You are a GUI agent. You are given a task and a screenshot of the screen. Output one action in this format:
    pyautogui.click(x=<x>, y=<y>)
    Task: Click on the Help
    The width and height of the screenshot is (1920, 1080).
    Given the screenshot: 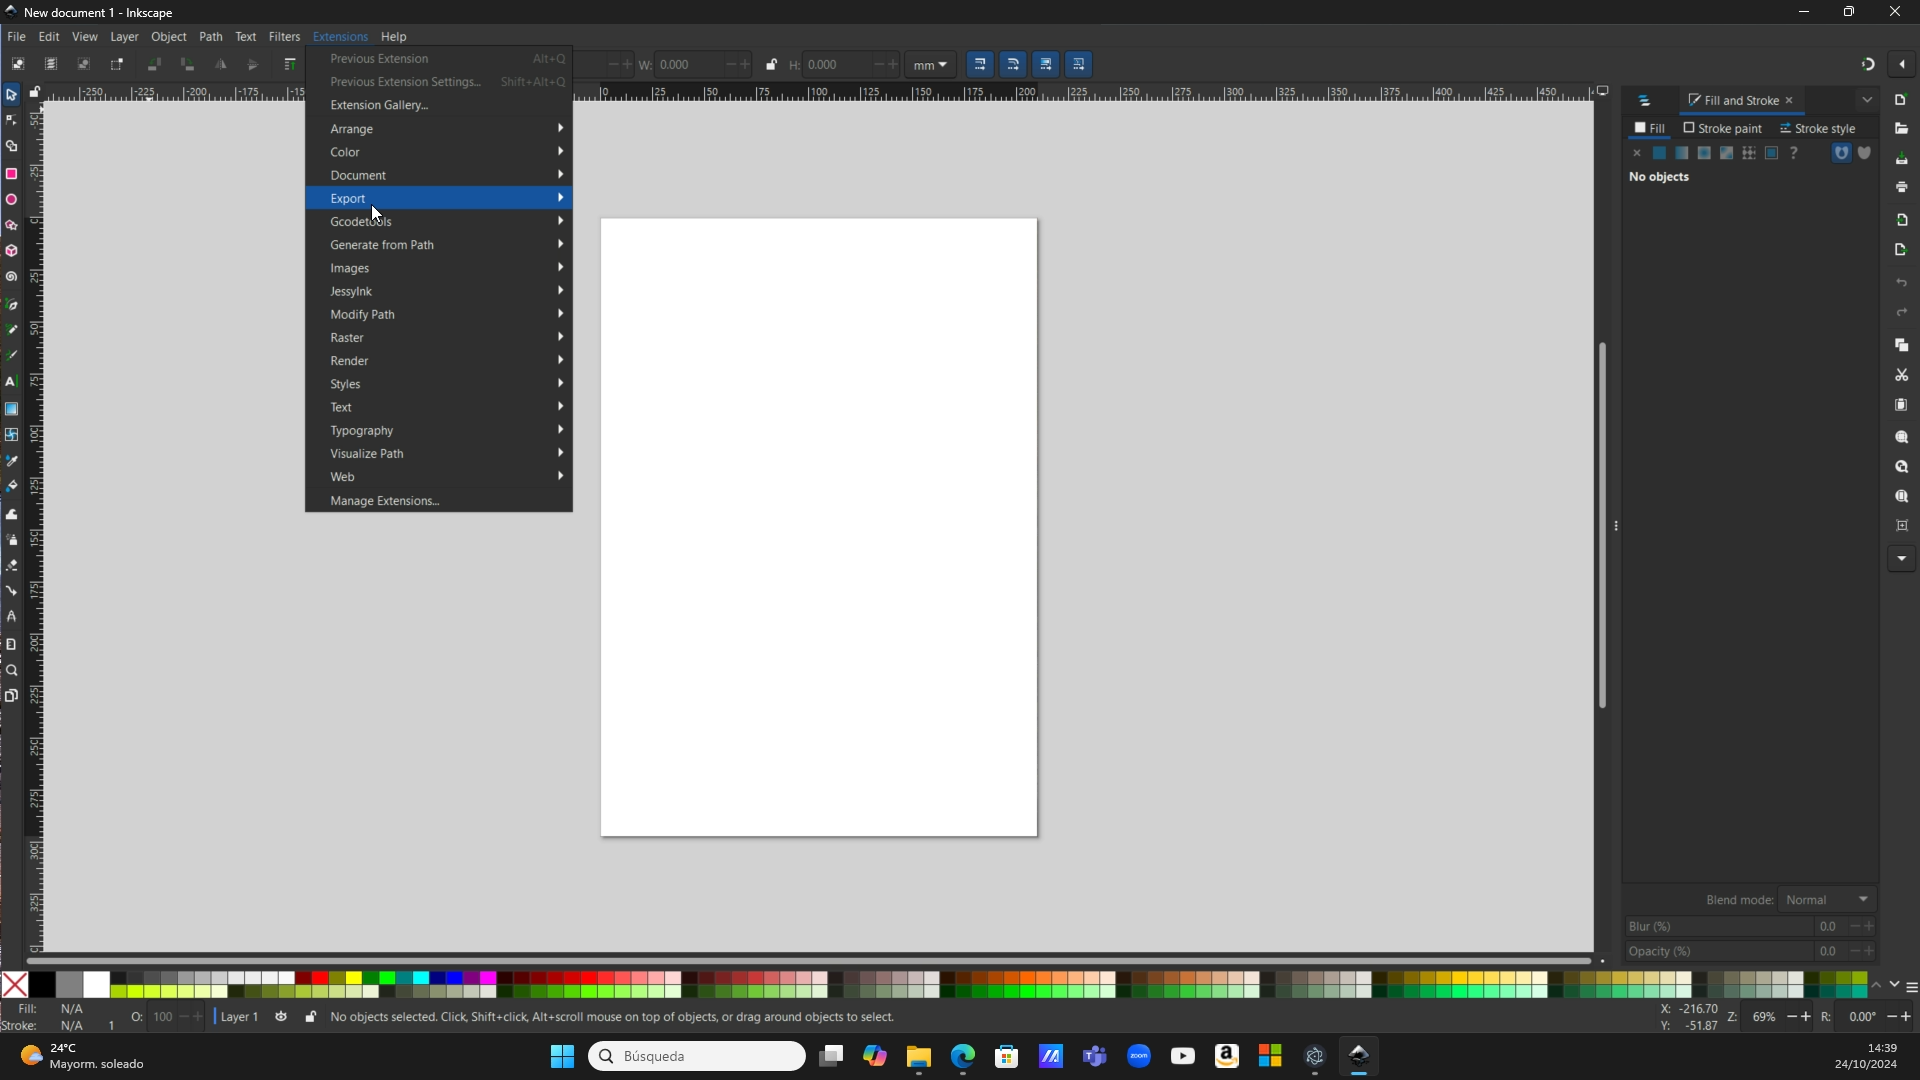 What is the action you would take?
    pyautogui.click(x=400, y=36)
    